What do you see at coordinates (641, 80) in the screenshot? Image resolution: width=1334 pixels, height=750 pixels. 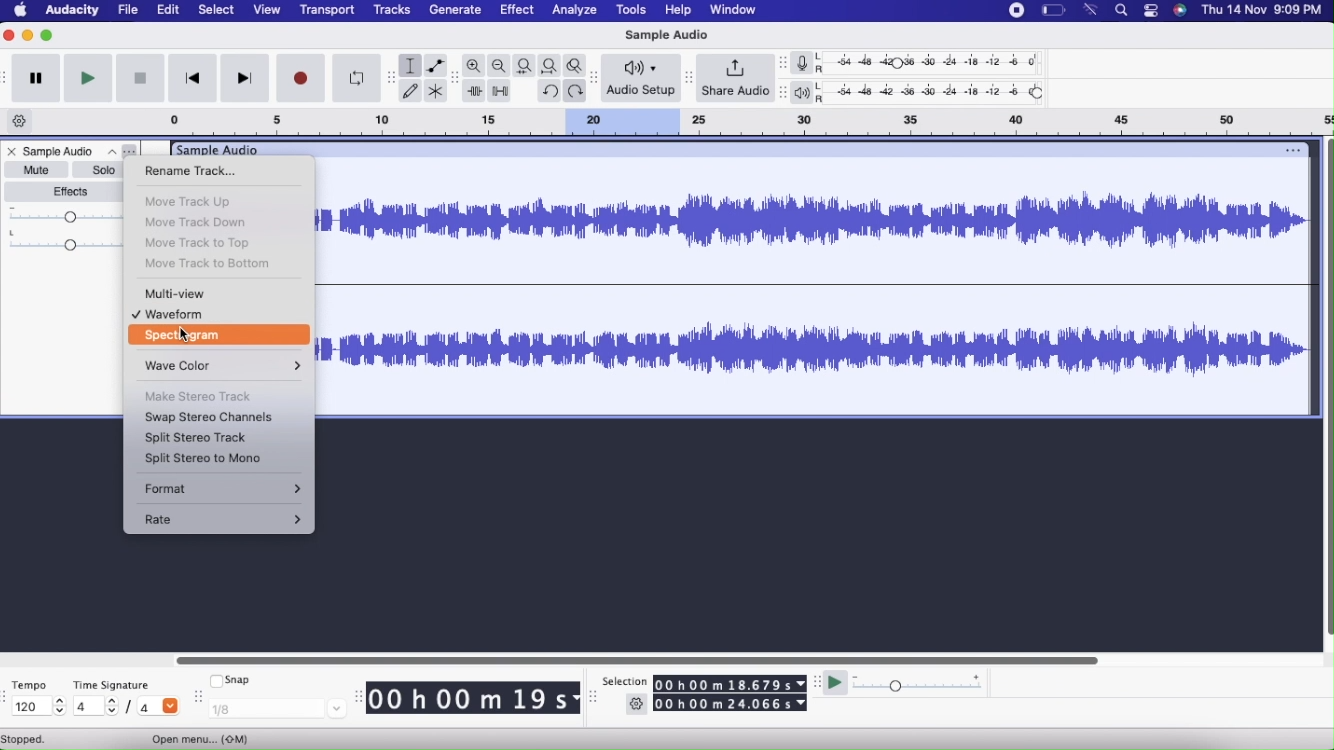 I see `Audio Setup` at bounding box center [641, 80].